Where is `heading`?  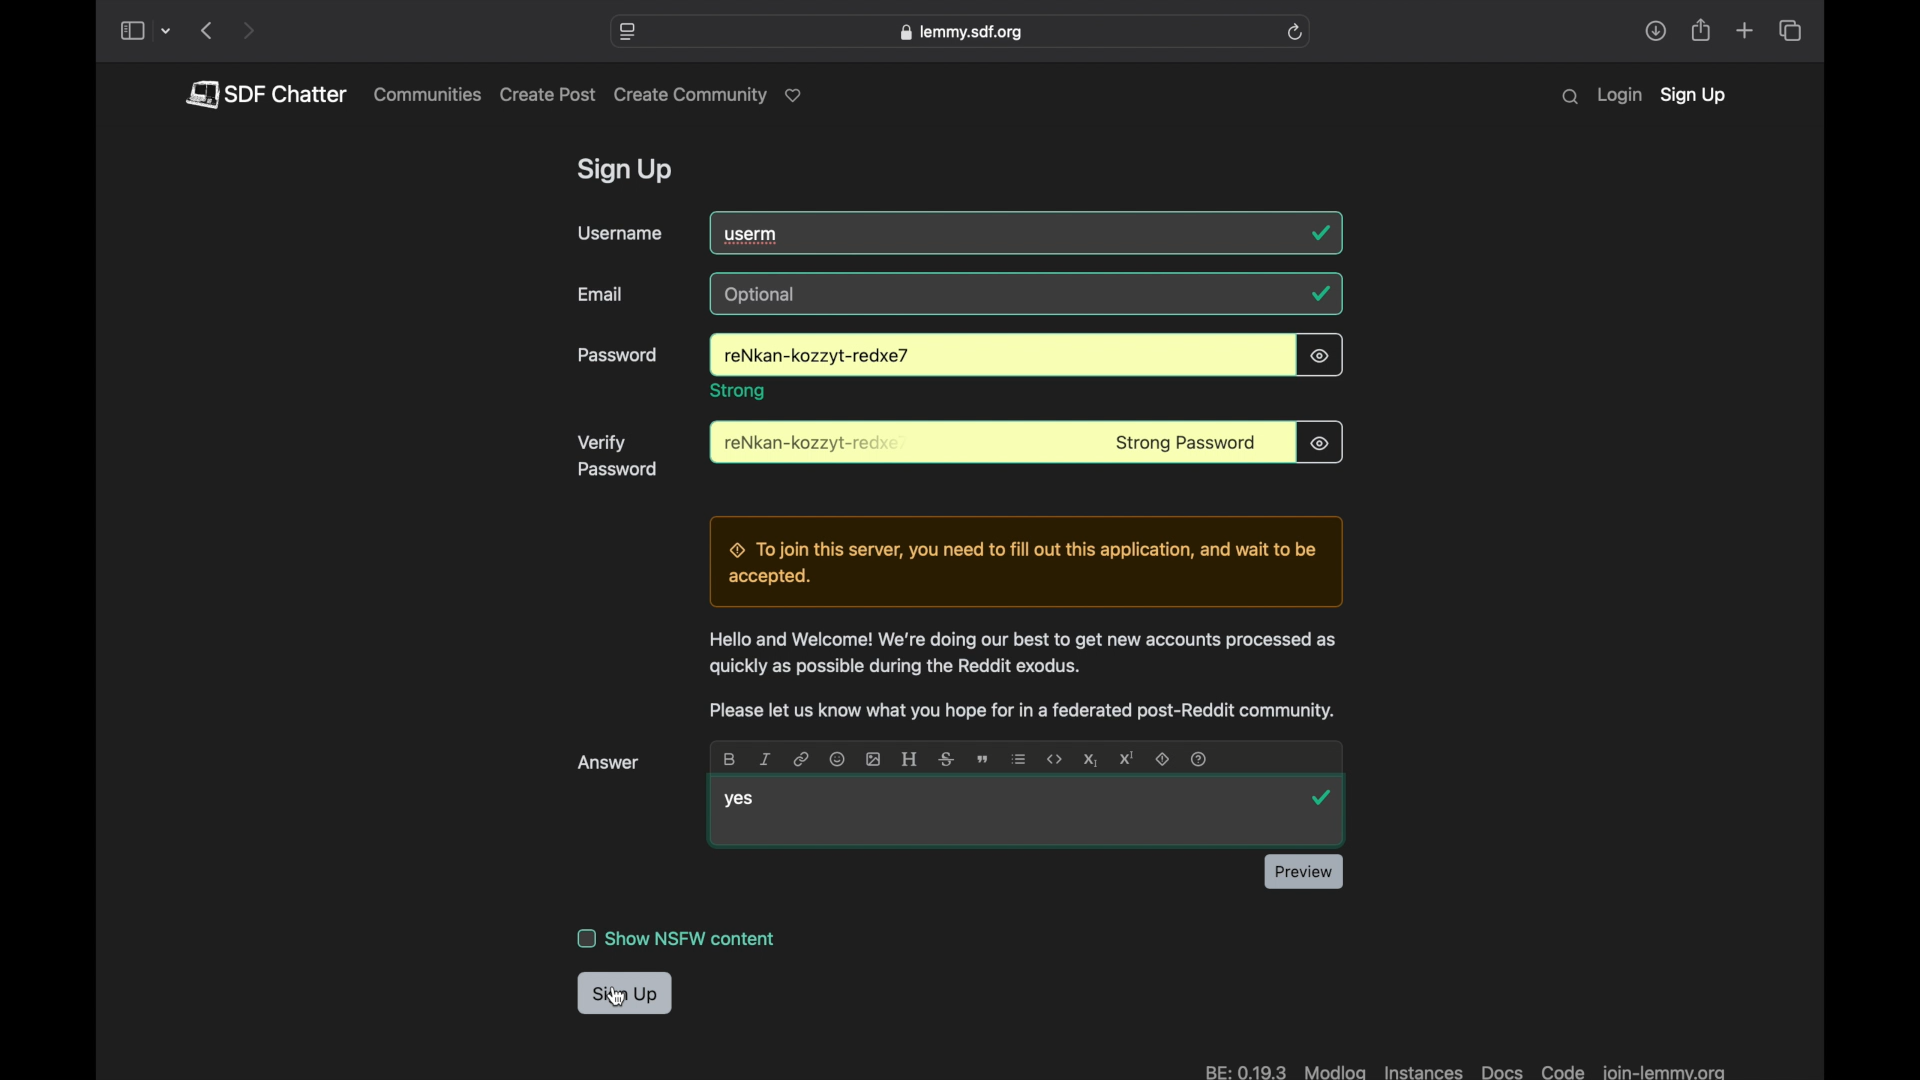
heading is located at coordinates (908, 759).